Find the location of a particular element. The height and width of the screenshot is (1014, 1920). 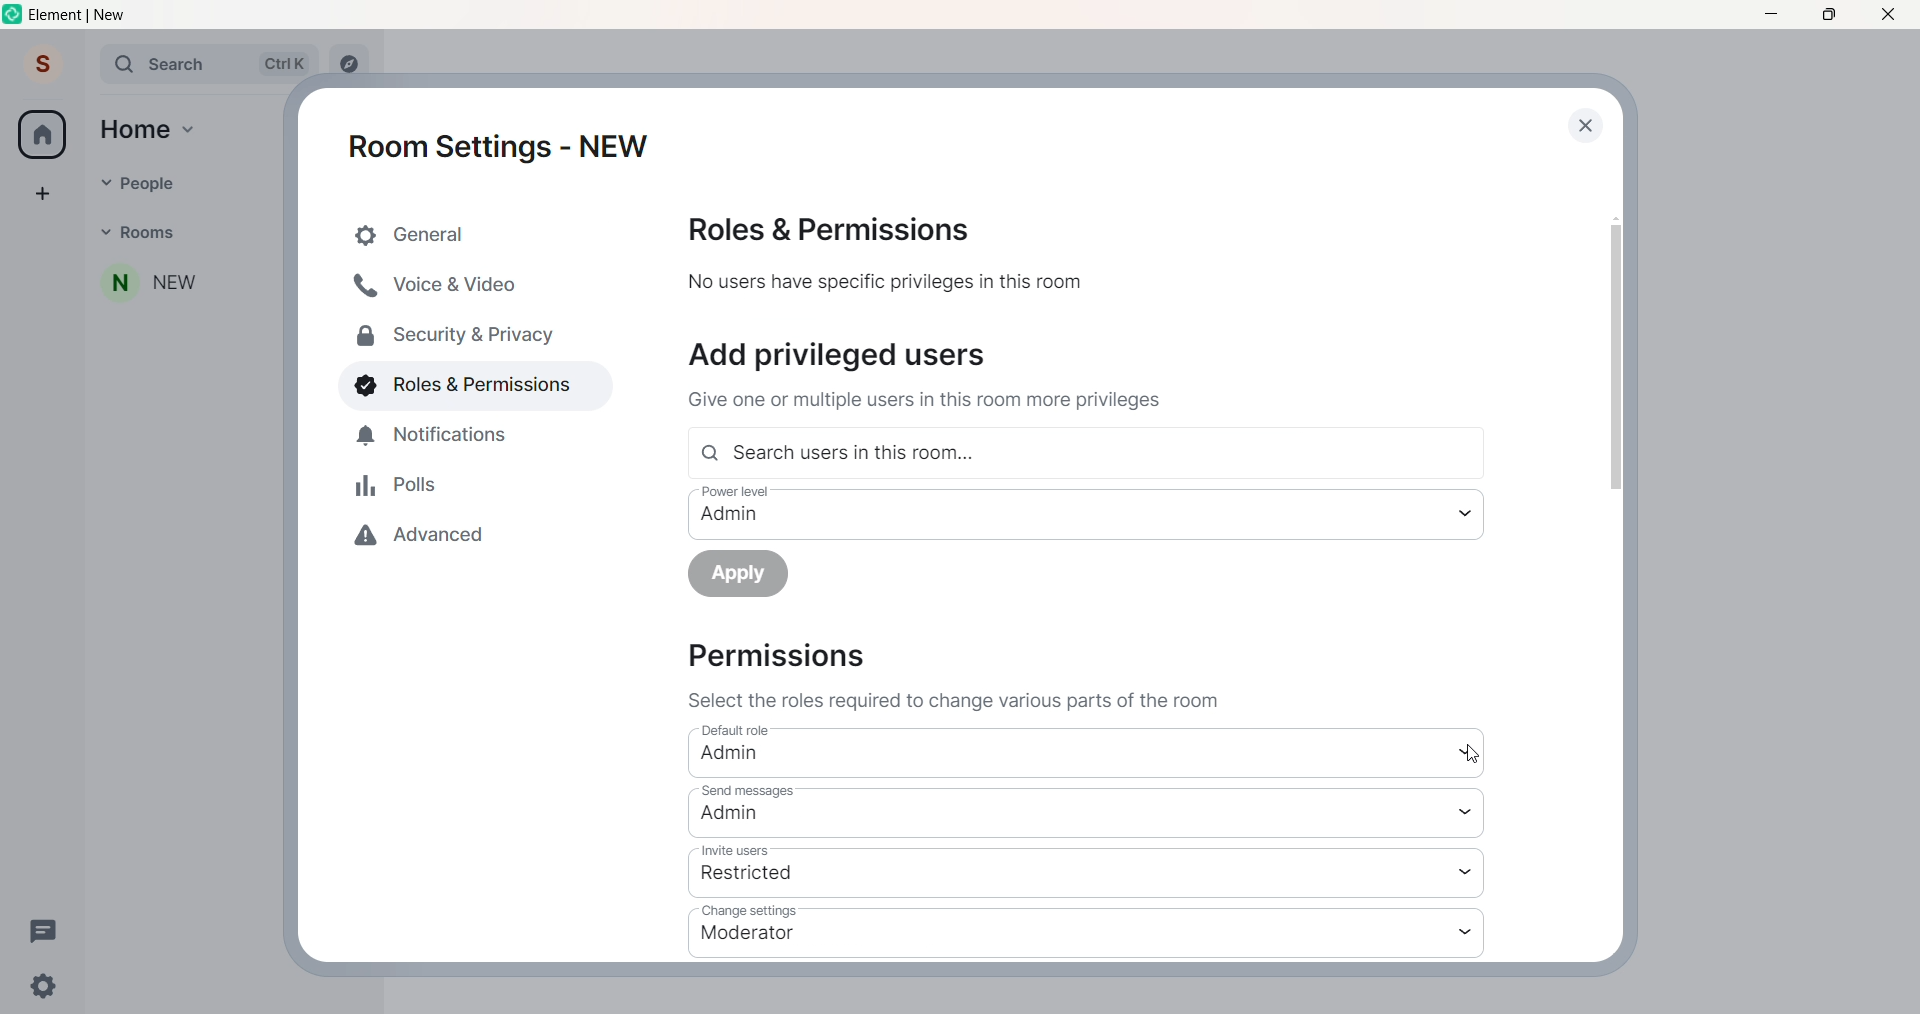

people is located at coordinates (134, 183).